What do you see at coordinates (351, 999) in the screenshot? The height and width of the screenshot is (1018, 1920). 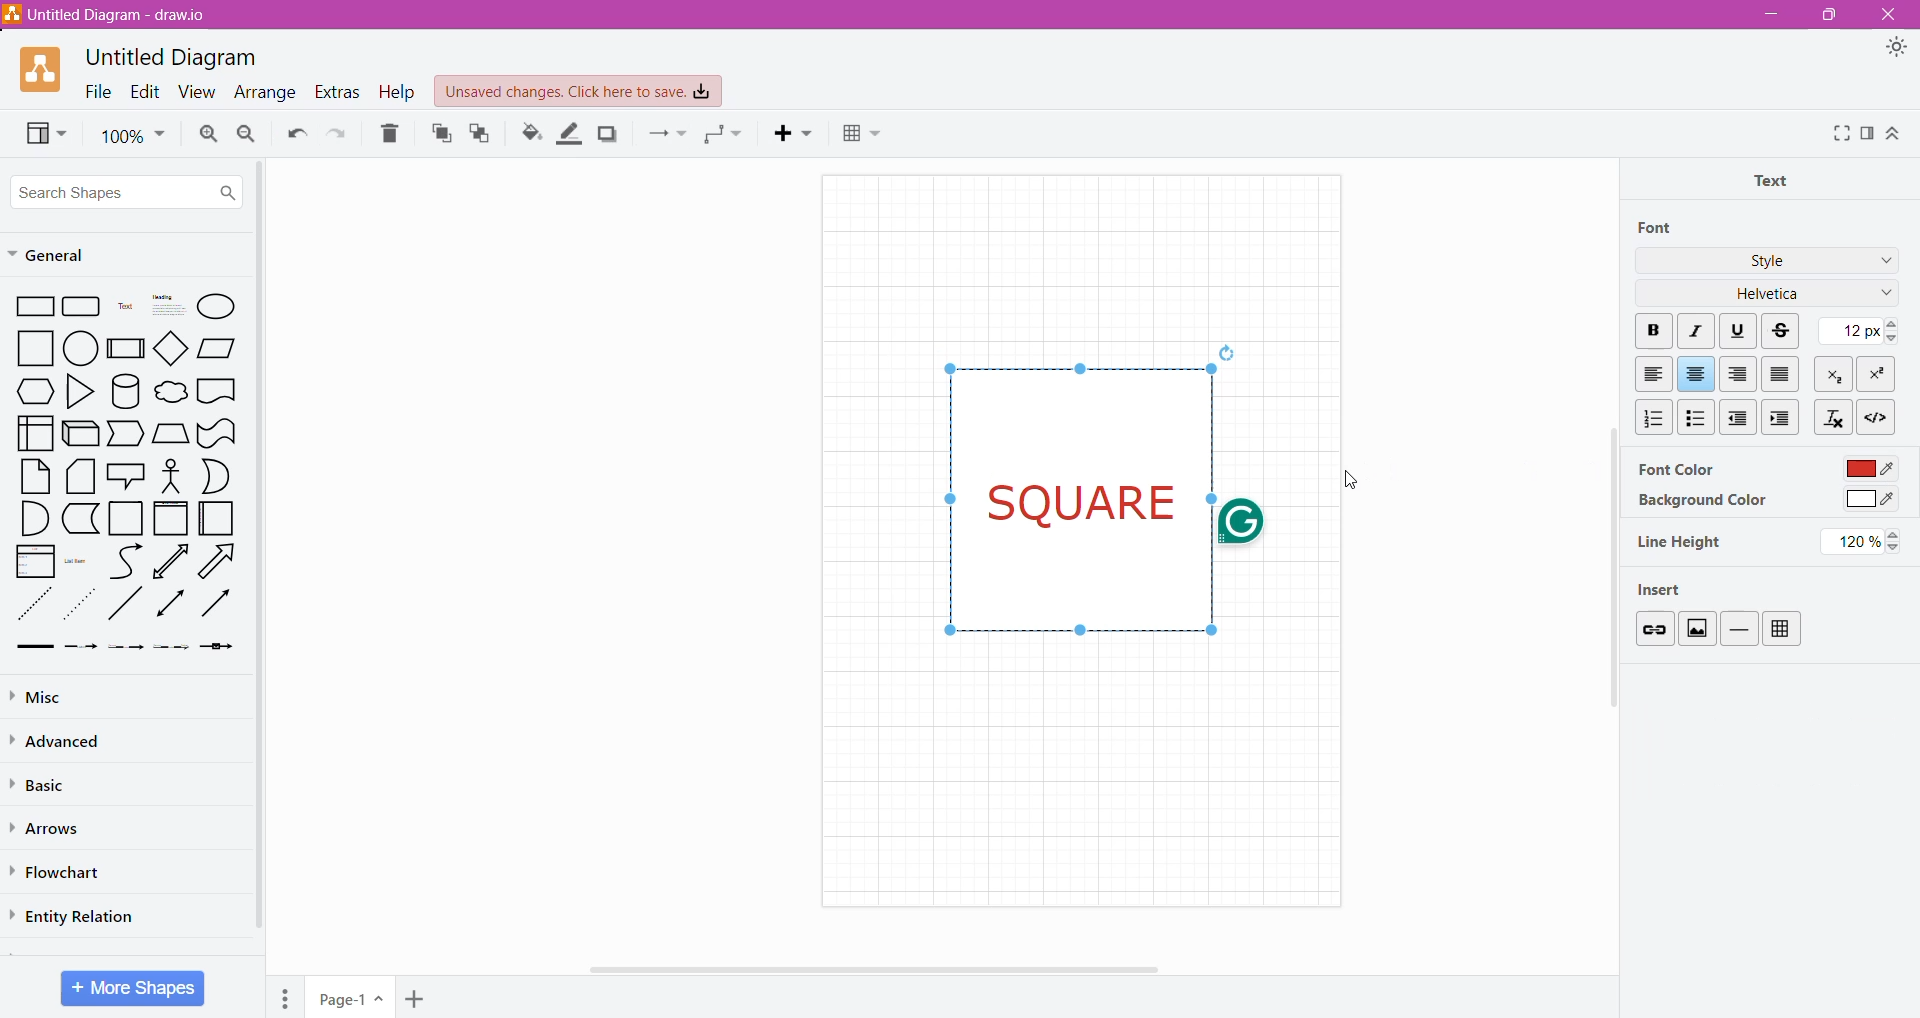 I see `Page Name` at bounding box center [351, 999].